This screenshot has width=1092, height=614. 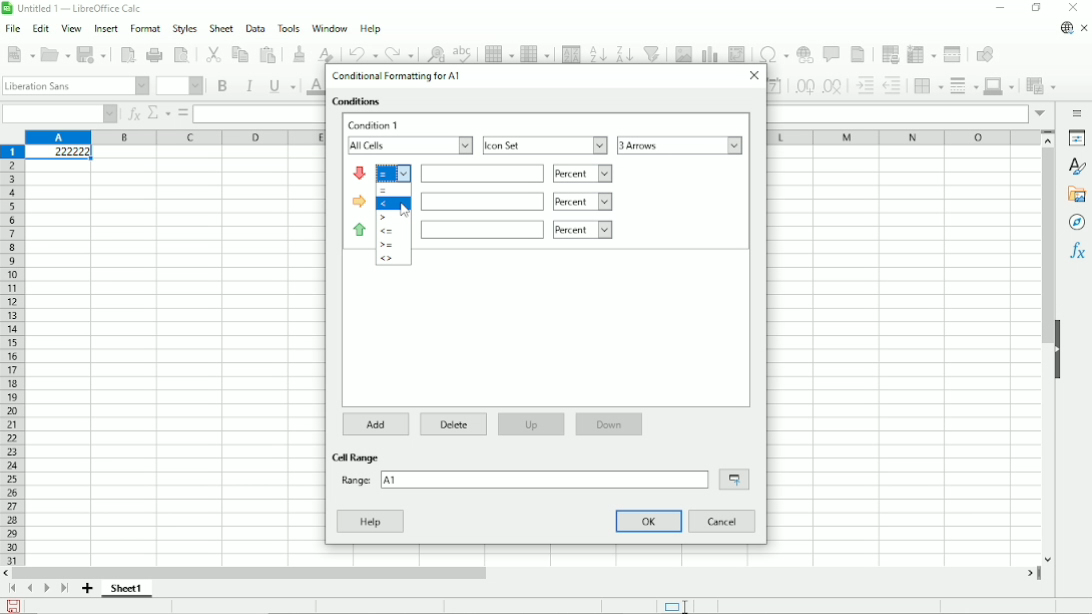 What do you see at coordinates (530, 424) in the screenshot?
I see `Up` at bounding box center [530, 424].